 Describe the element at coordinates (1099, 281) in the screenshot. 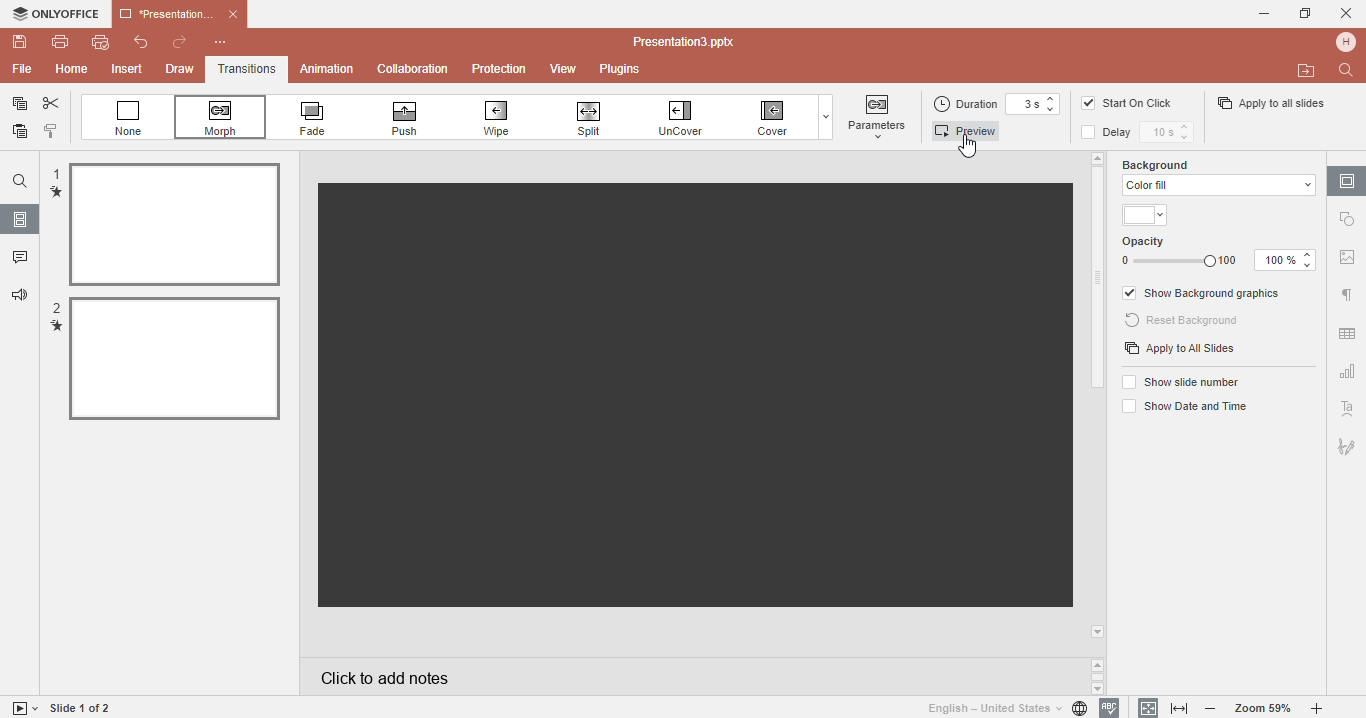

I see `Scroll bar` at that location.